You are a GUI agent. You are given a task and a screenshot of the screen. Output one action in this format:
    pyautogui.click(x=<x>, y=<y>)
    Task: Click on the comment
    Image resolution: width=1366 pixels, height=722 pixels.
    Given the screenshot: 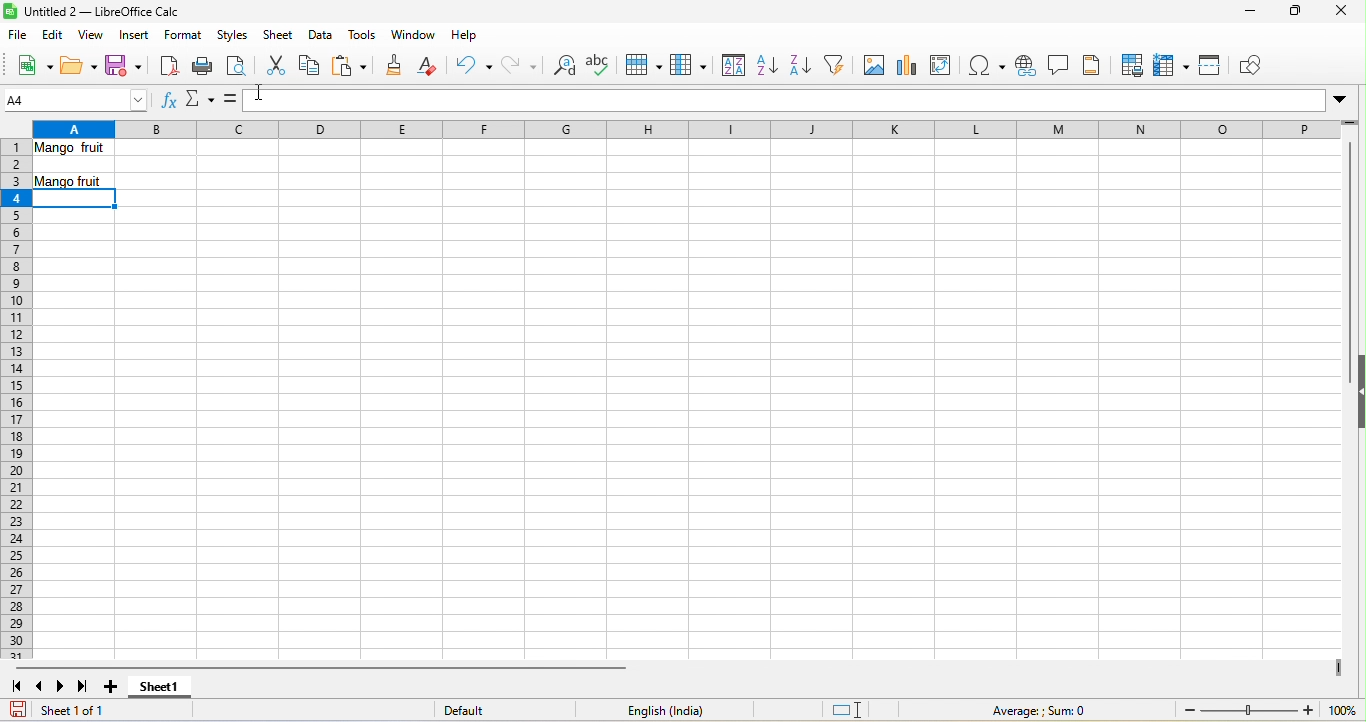 What is the action you would take?
    pyautogui.click(x=1061, y=67)
    